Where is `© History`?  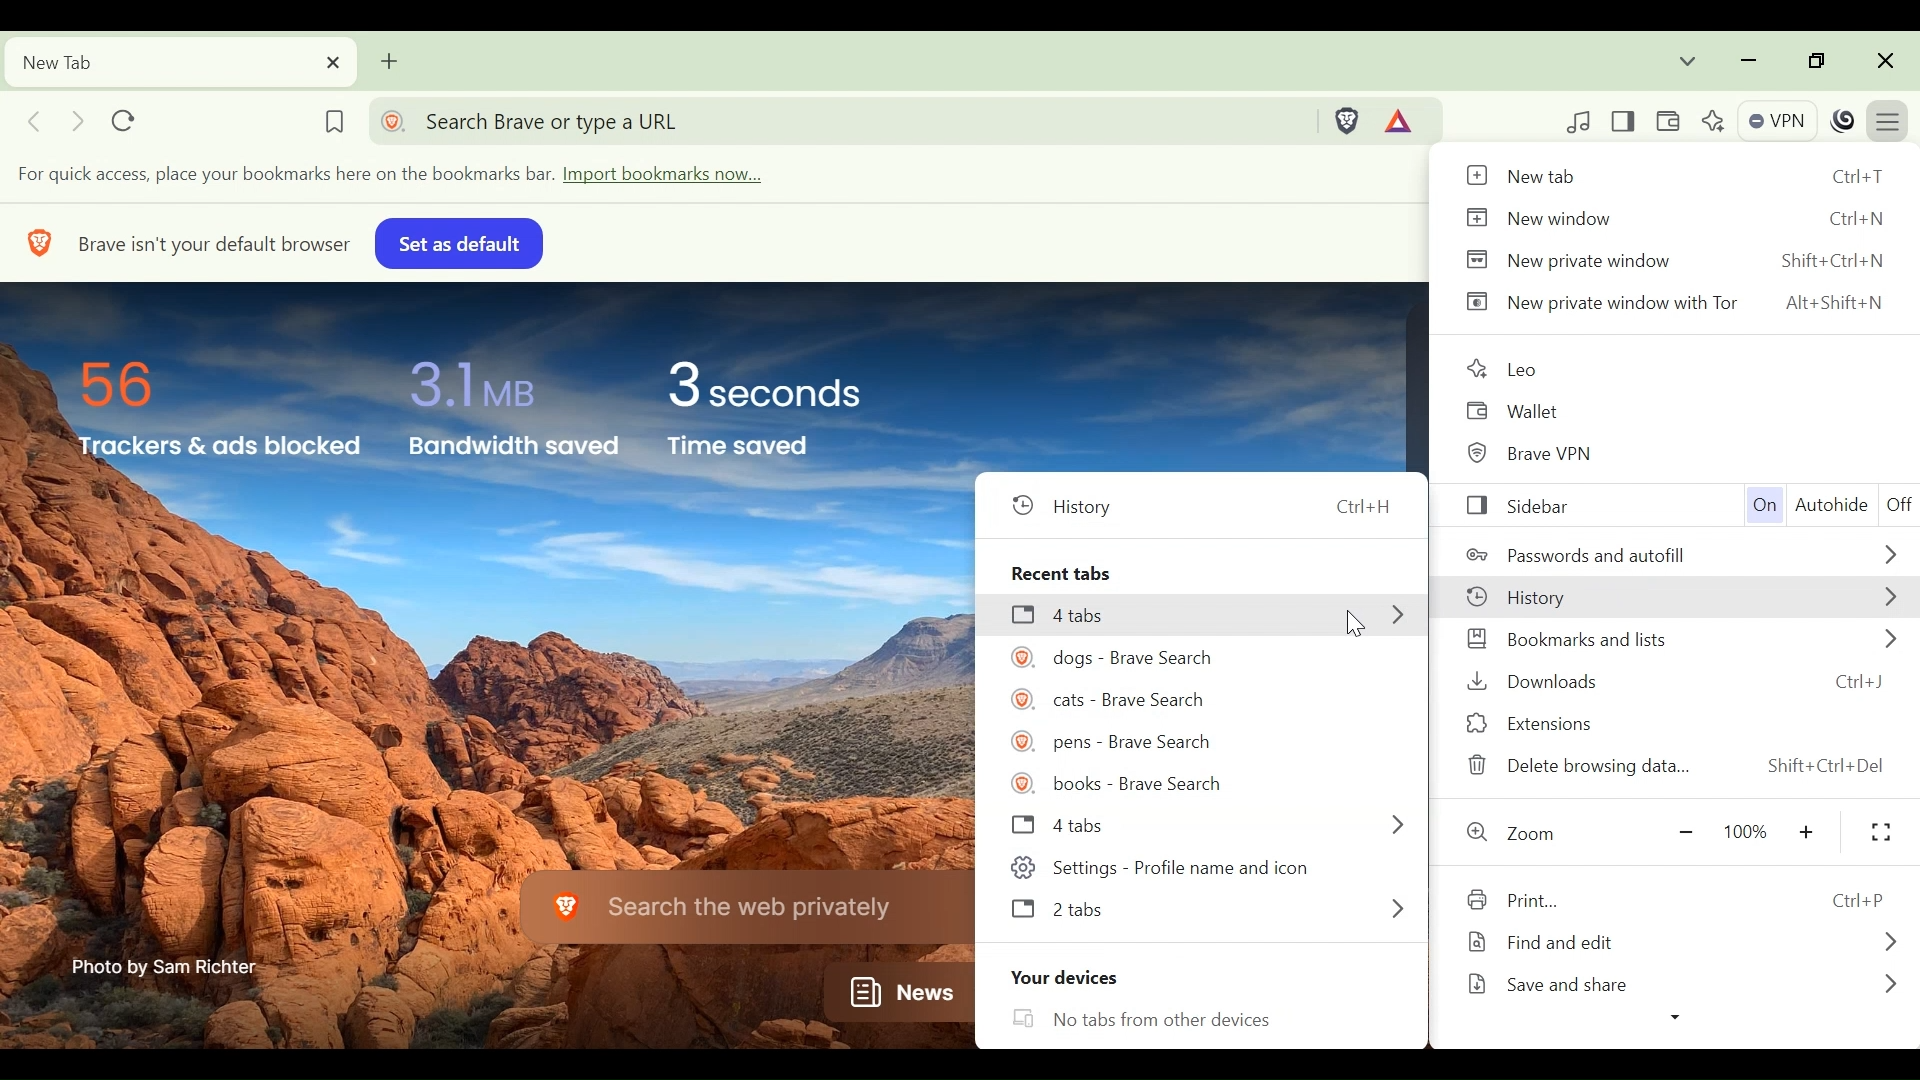
© History is located at coordinates (1082, 506).